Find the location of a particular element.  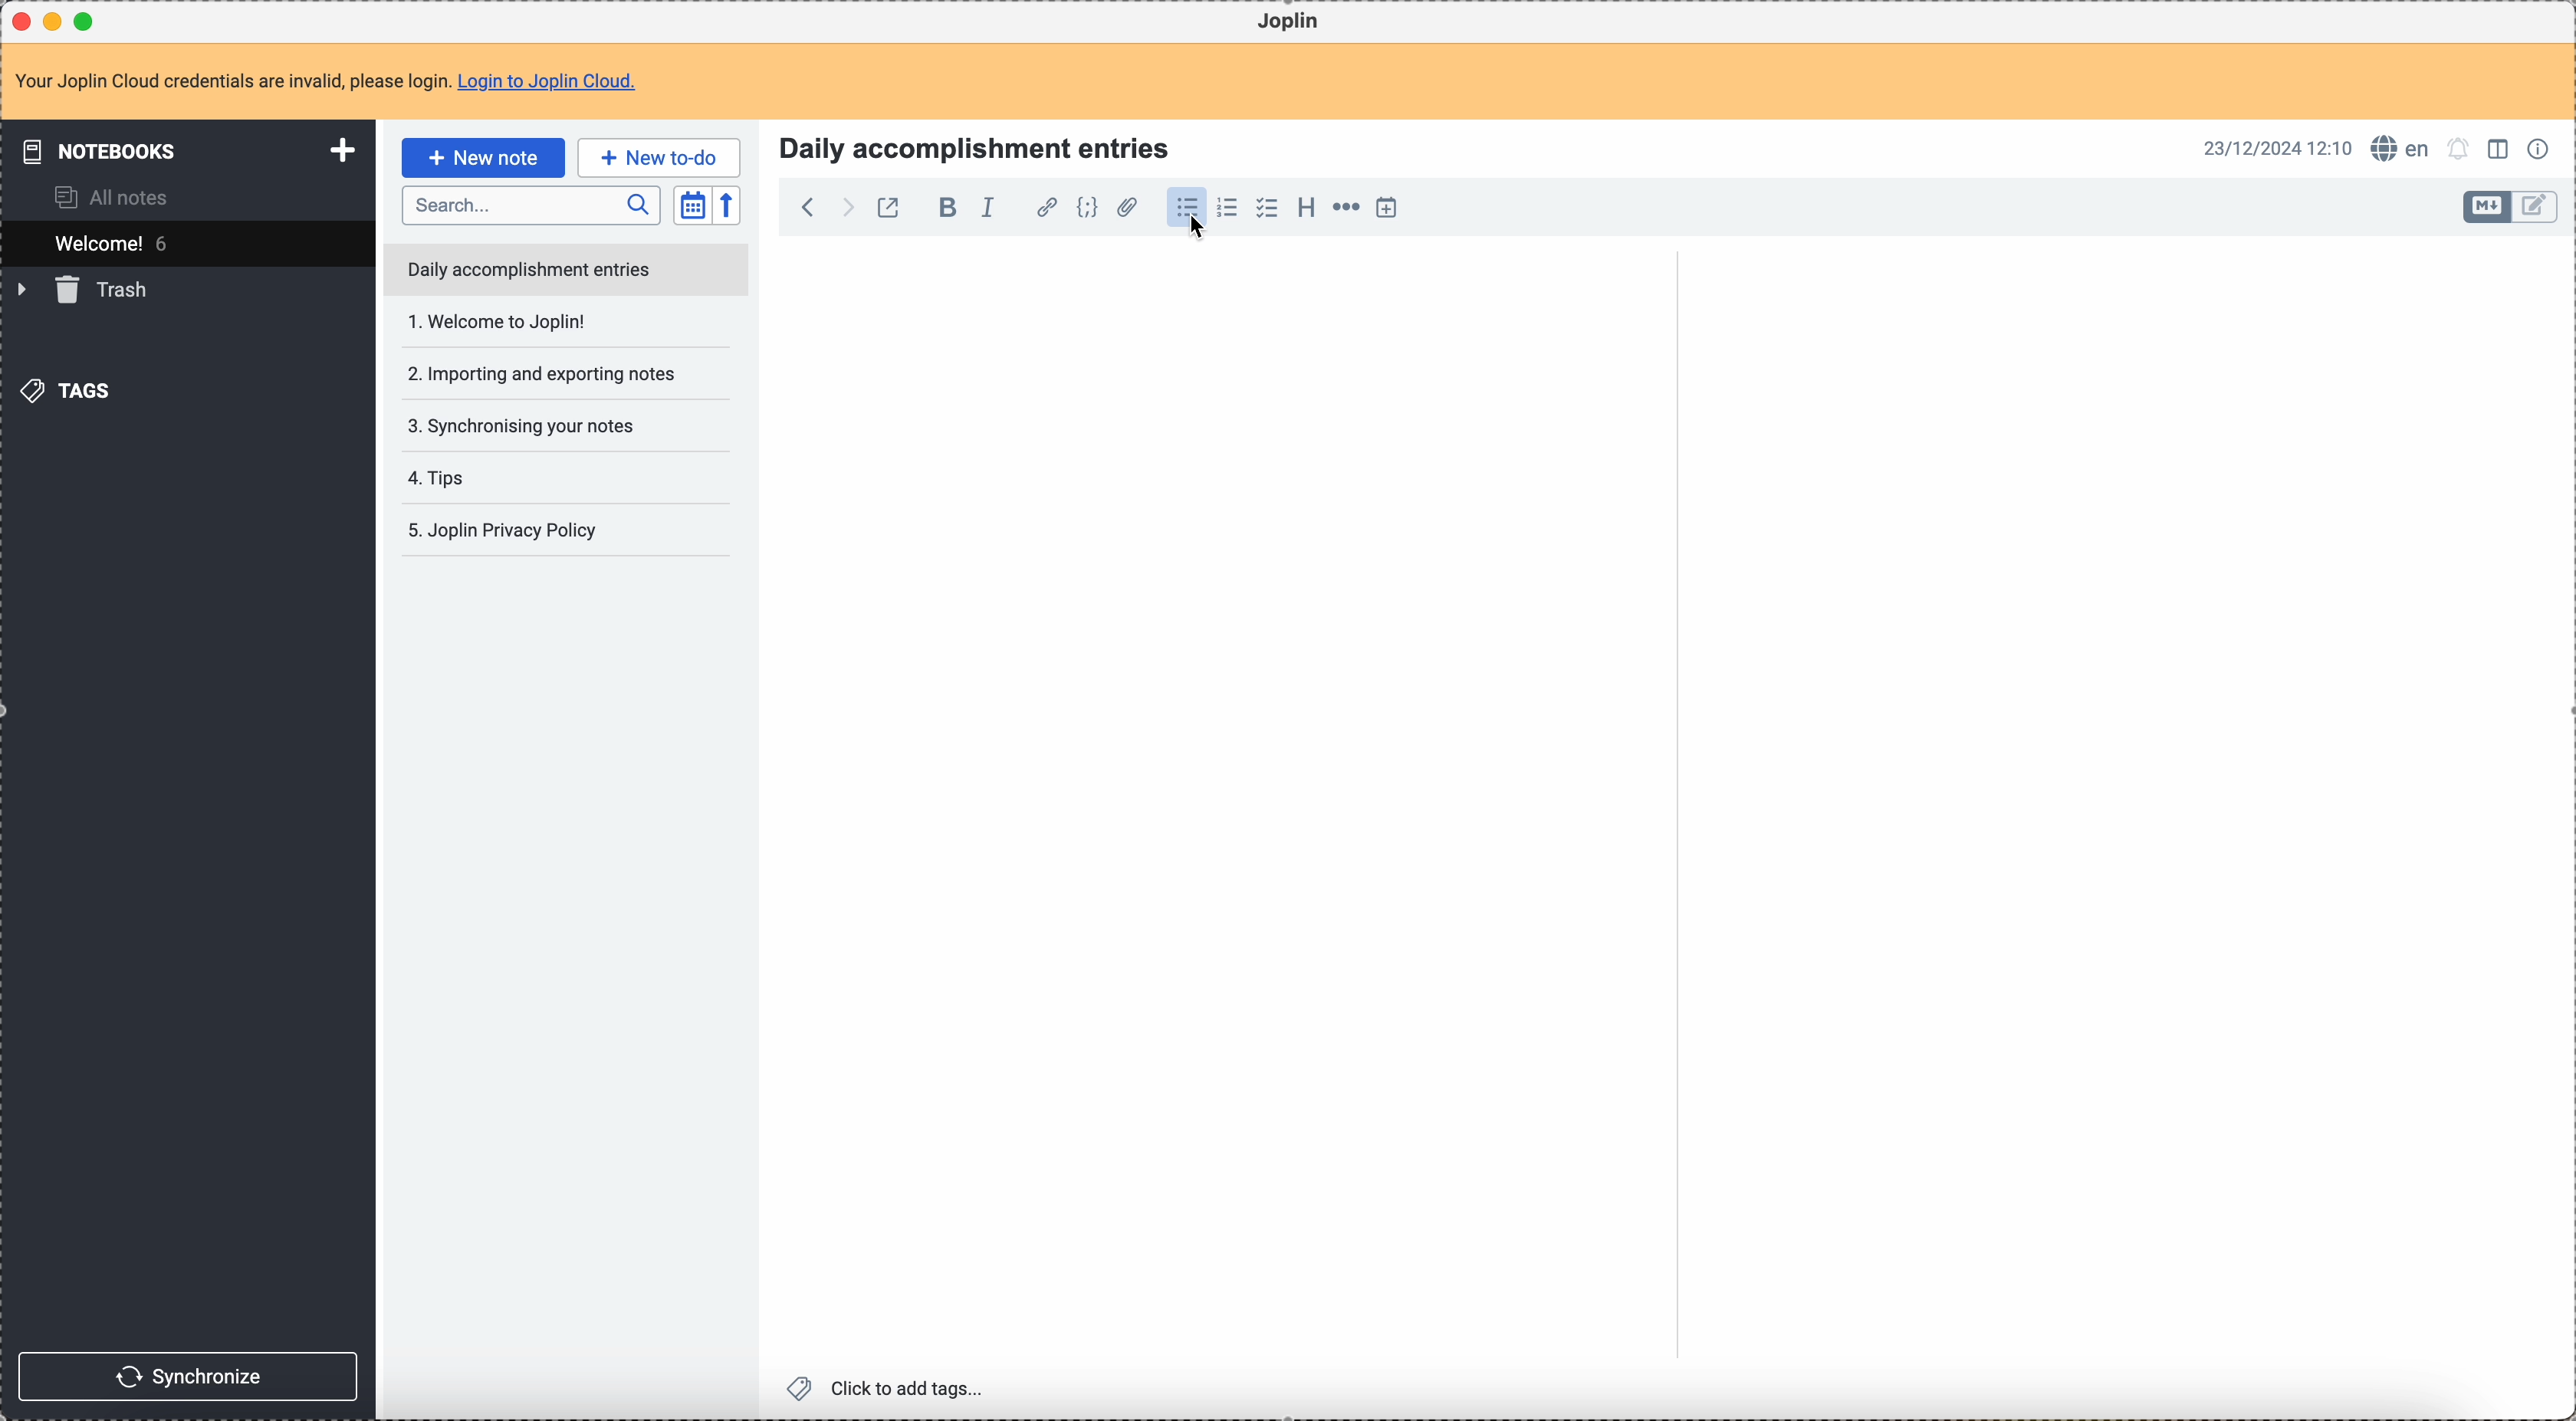

checkbox is located at coordinates (1269, 208).